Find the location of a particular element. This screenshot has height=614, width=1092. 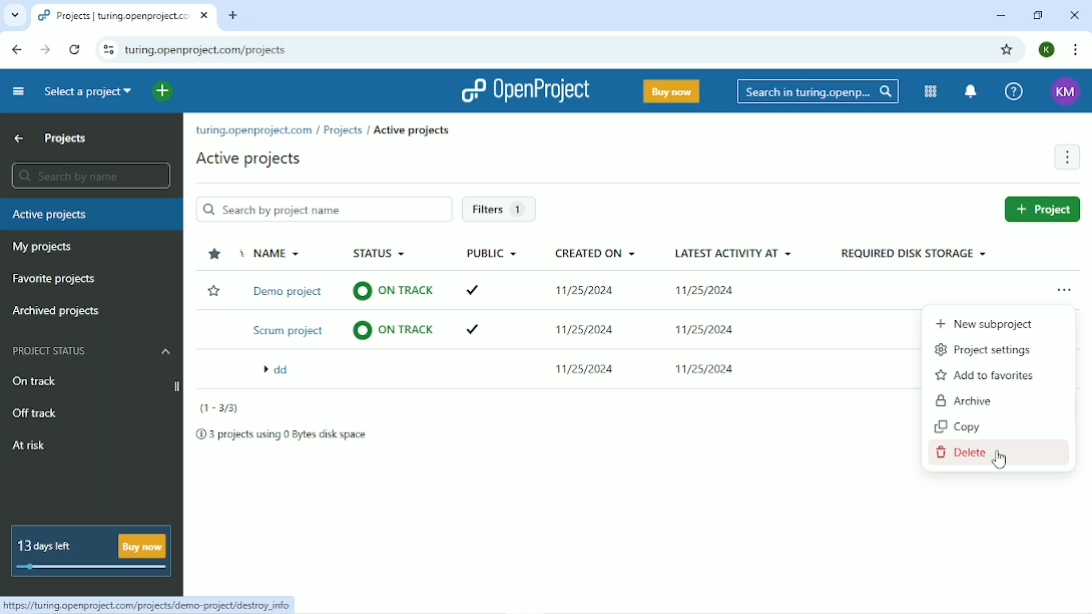

(1-3/3) is located at coordinates (221, 410).